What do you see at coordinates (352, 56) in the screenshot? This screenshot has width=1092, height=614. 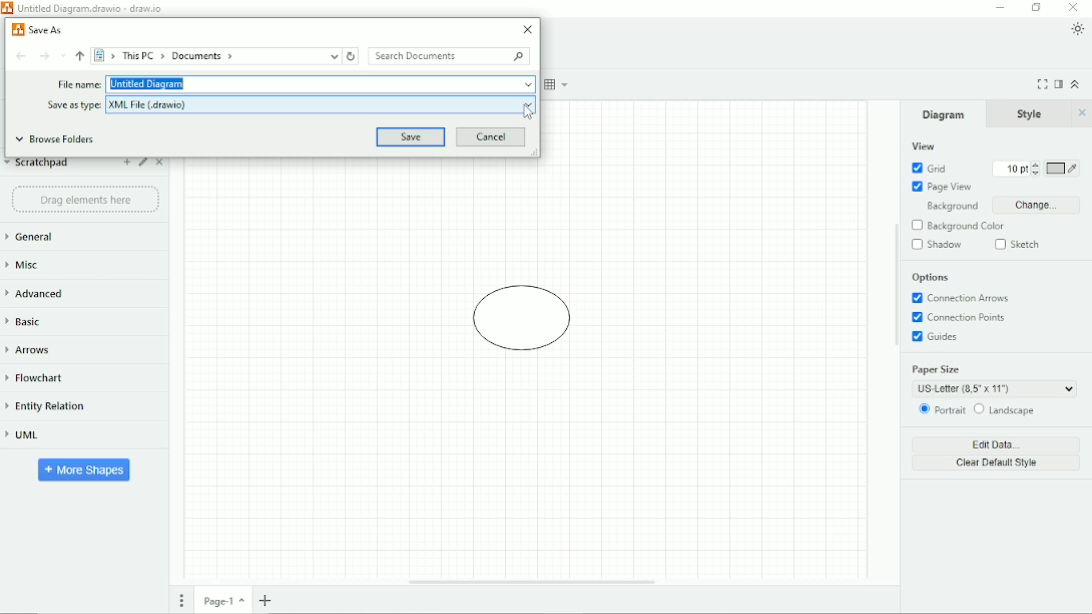 I see `Refresh "Documents"` at bounding box center [352, 56].